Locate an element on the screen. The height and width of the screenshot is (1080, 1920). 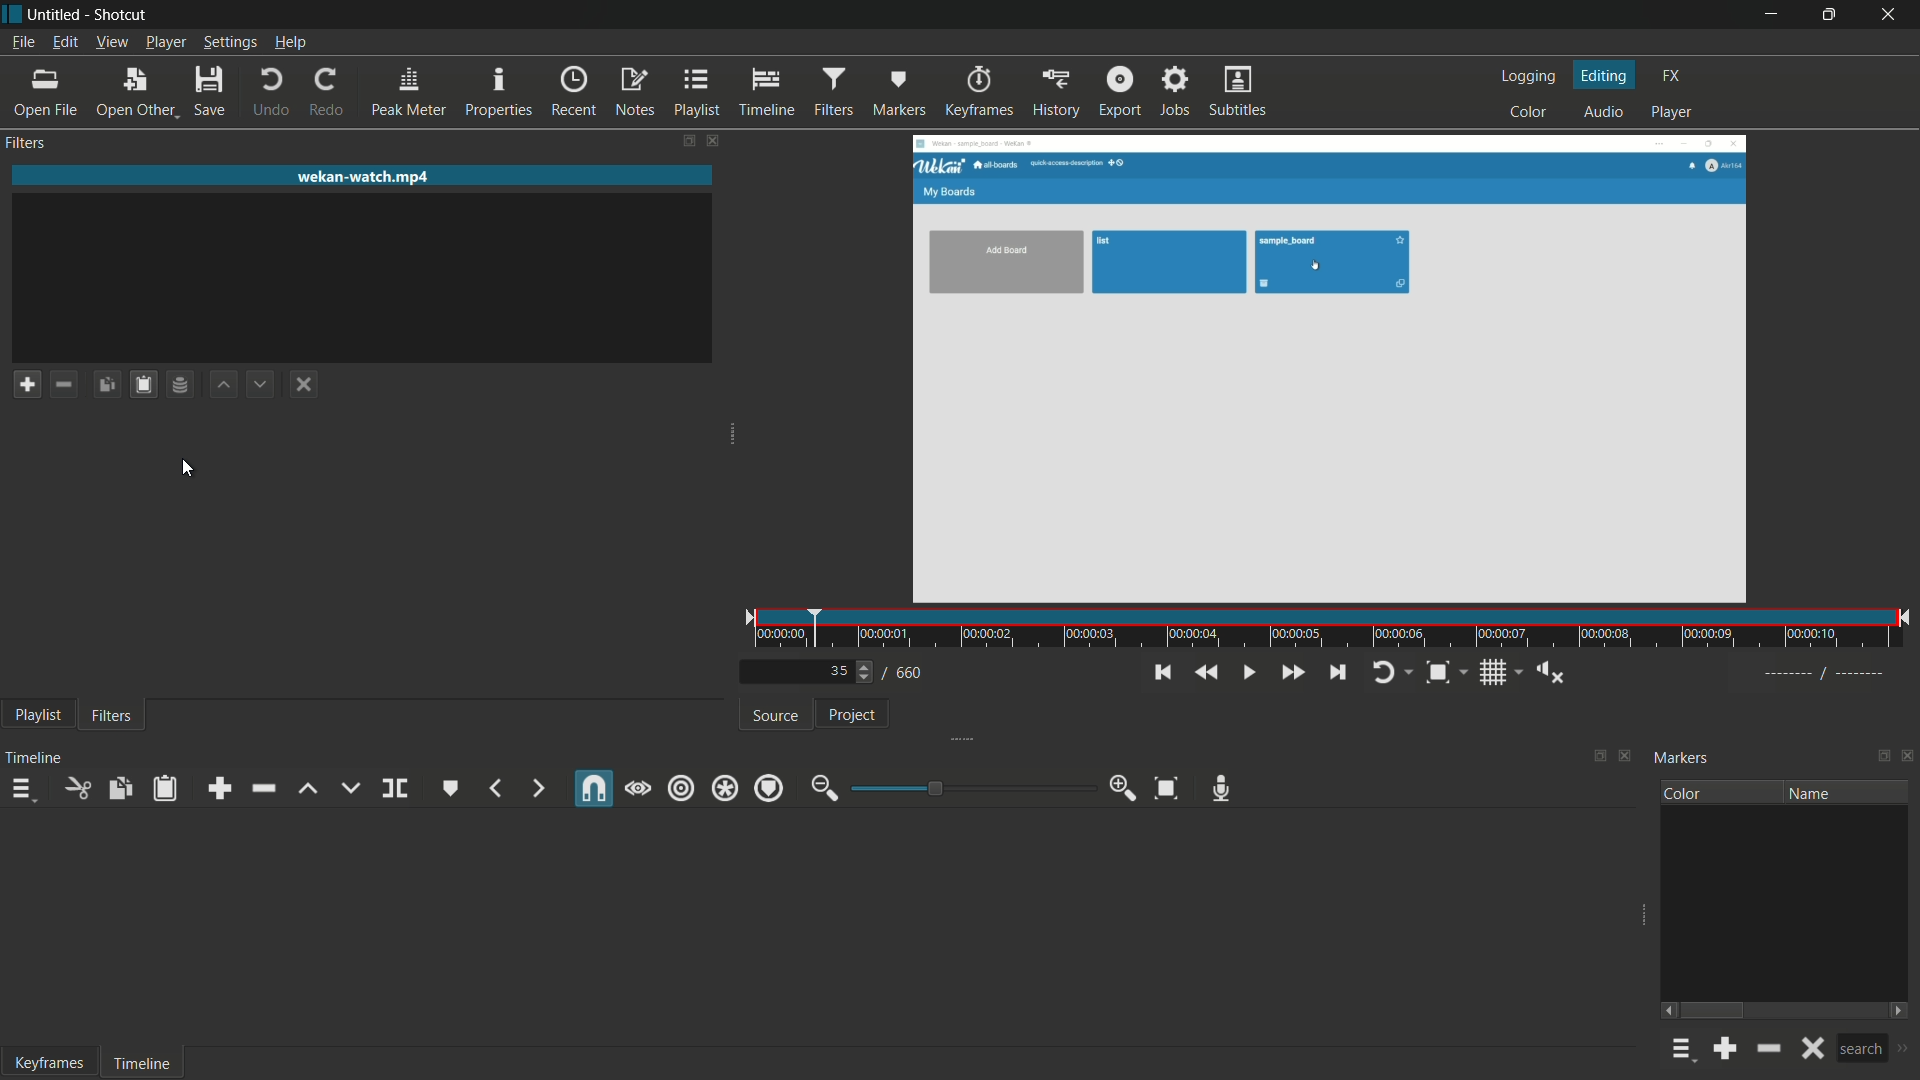
remove a marker is located at coordinates (1768, 1049).